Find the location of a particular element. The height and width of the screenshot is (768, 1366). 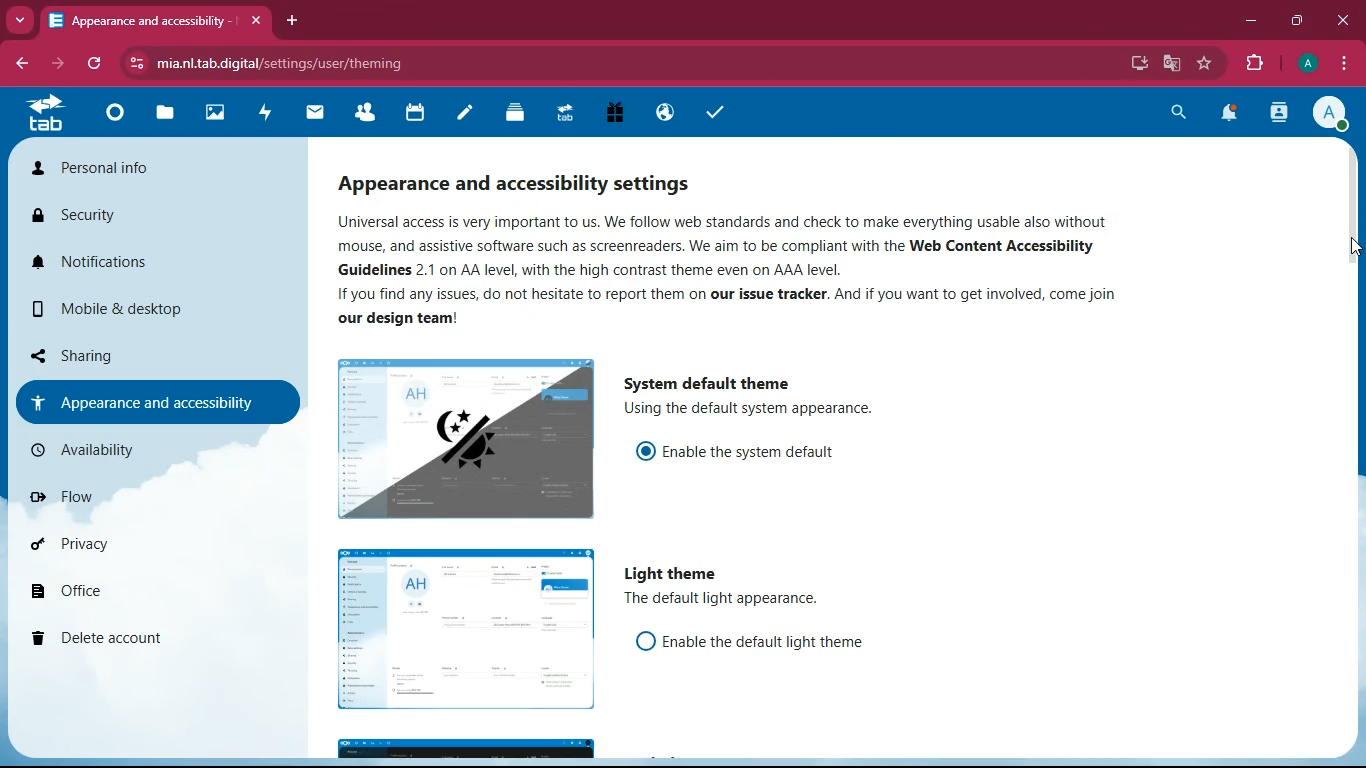

personal info is located at coordinates (124, 172).